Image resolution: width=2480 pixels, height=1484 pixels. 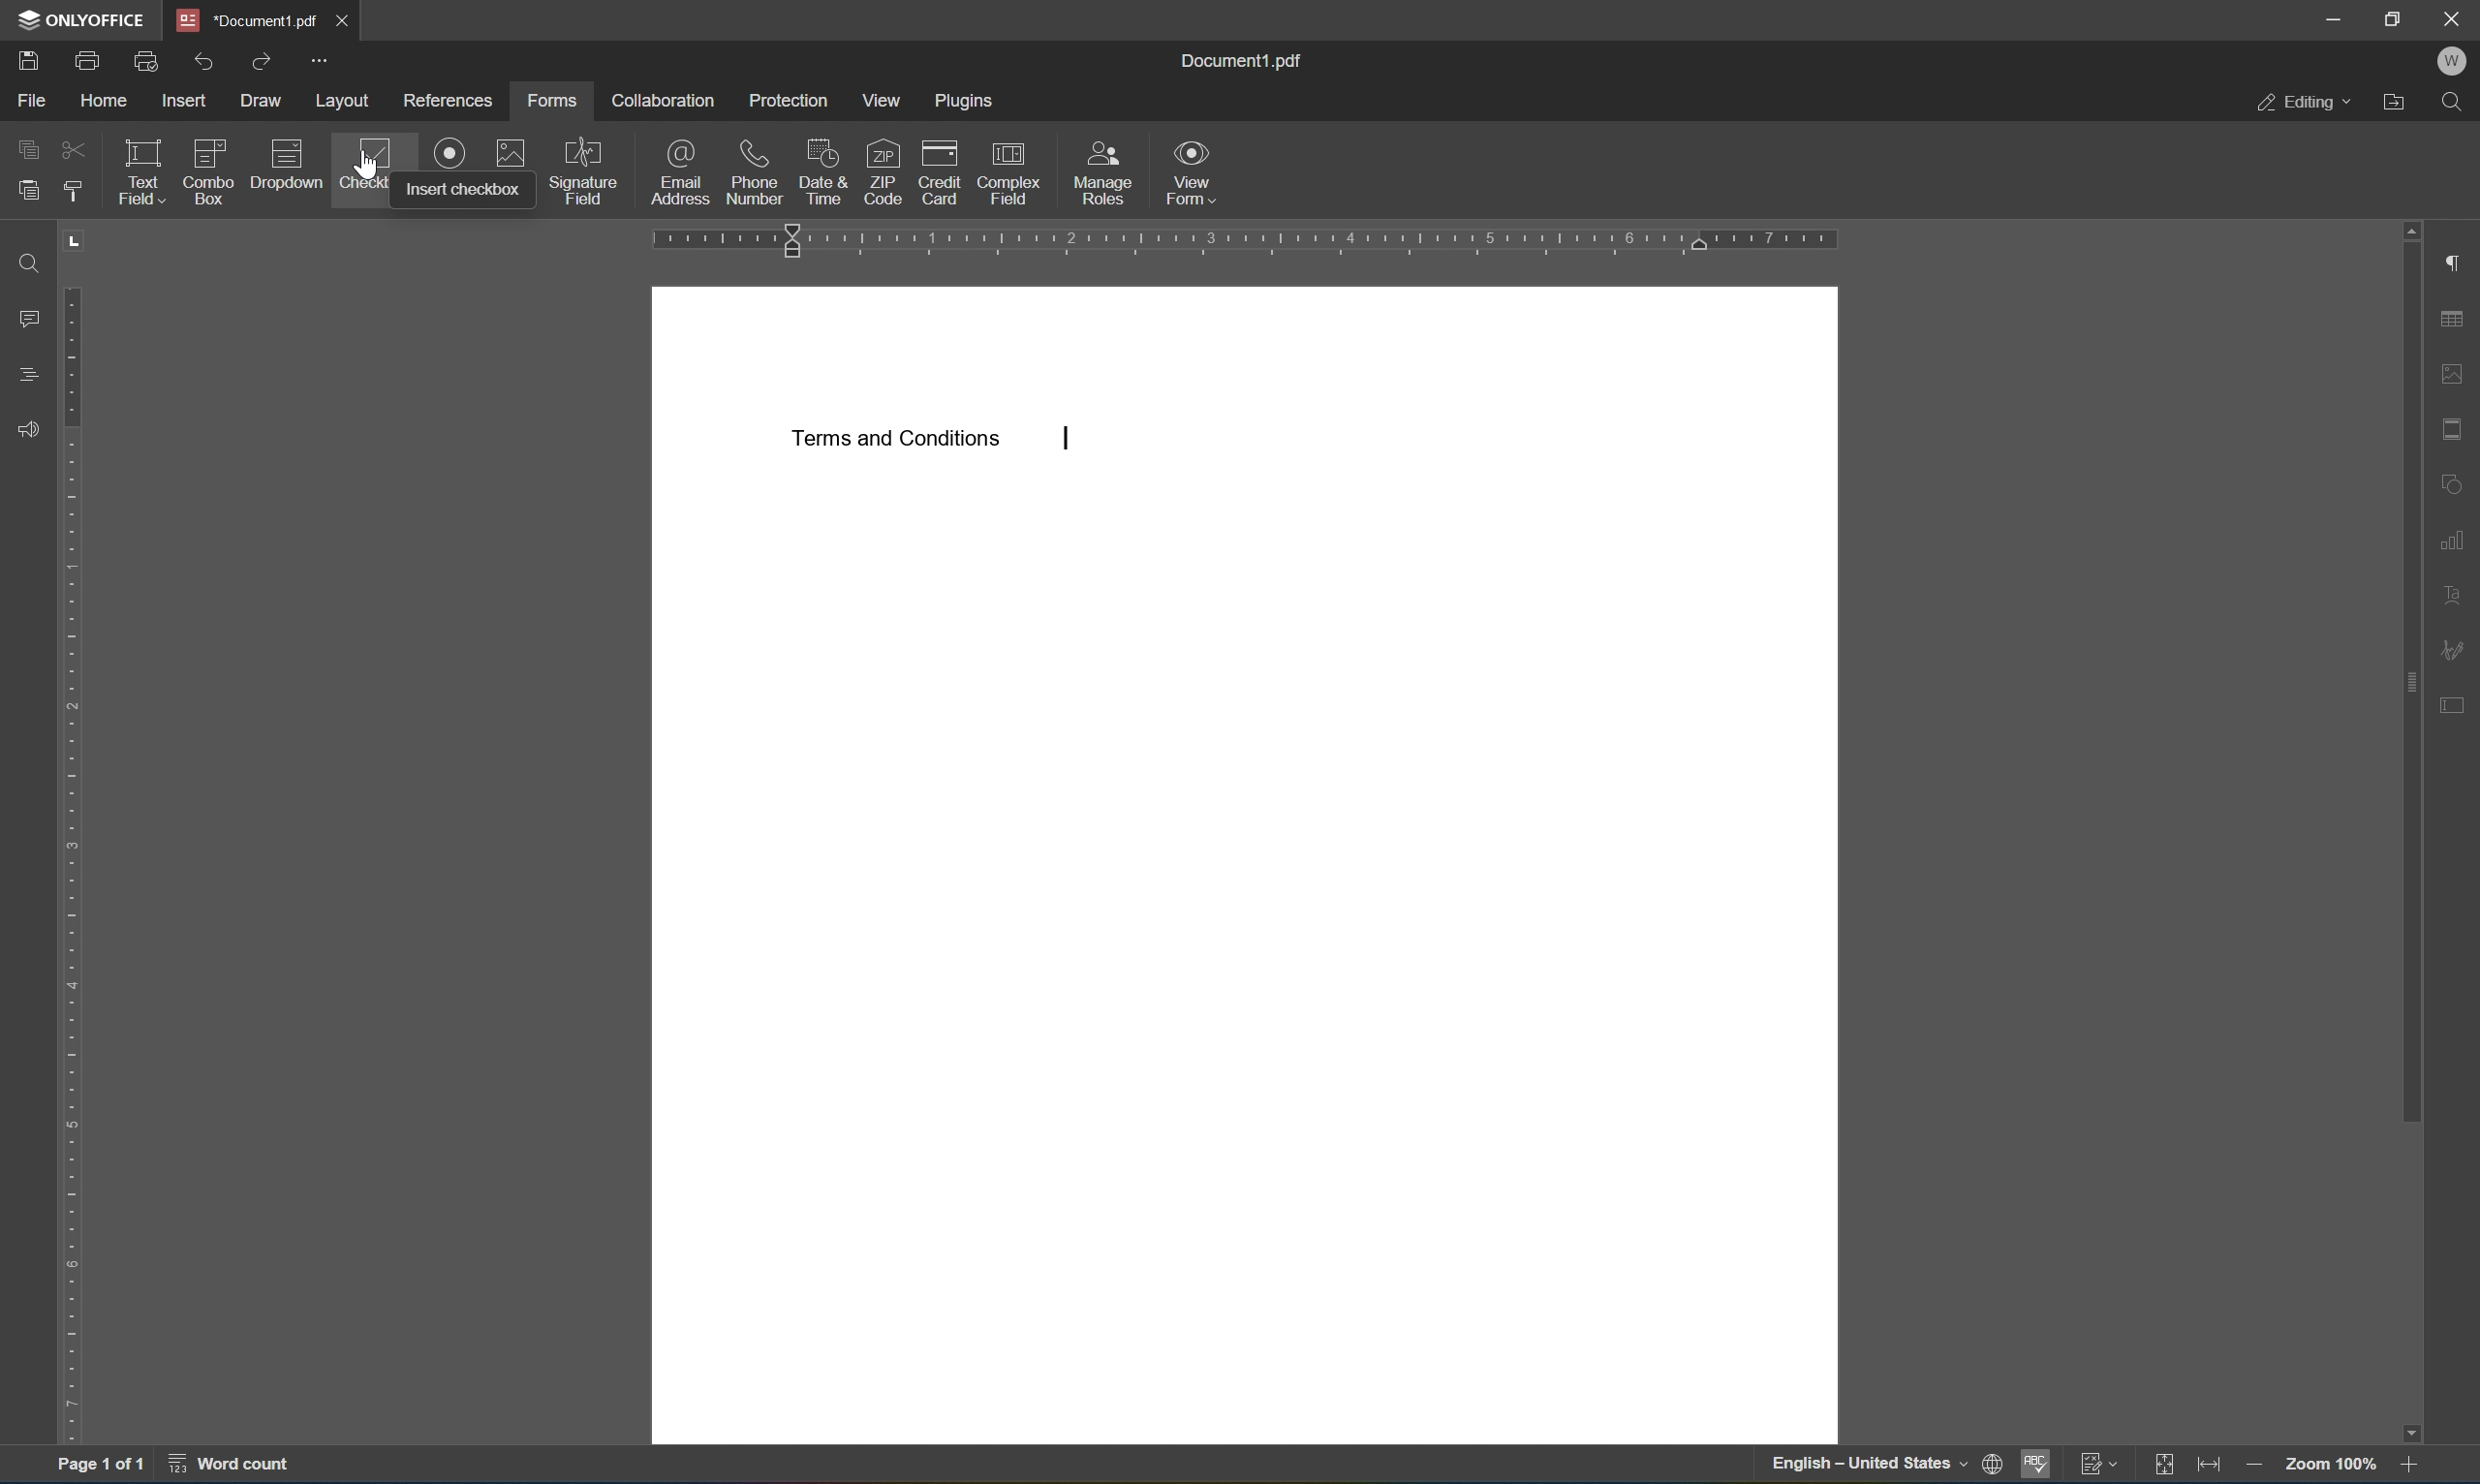 What do you see at coordinates (264, 102) in the screenshot?
I see `draw` at bounding box center [264, 102].